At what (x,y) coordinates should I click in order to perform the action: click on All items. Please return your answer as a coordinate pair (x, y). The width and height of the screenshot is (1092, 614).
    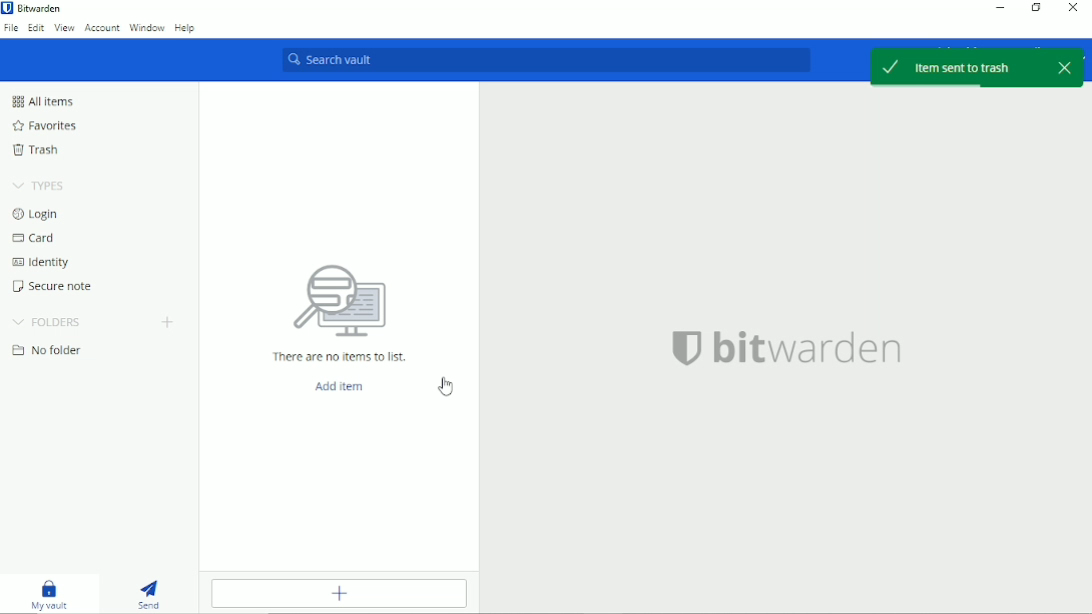
    Looking at the image, I should click on (48, 101).